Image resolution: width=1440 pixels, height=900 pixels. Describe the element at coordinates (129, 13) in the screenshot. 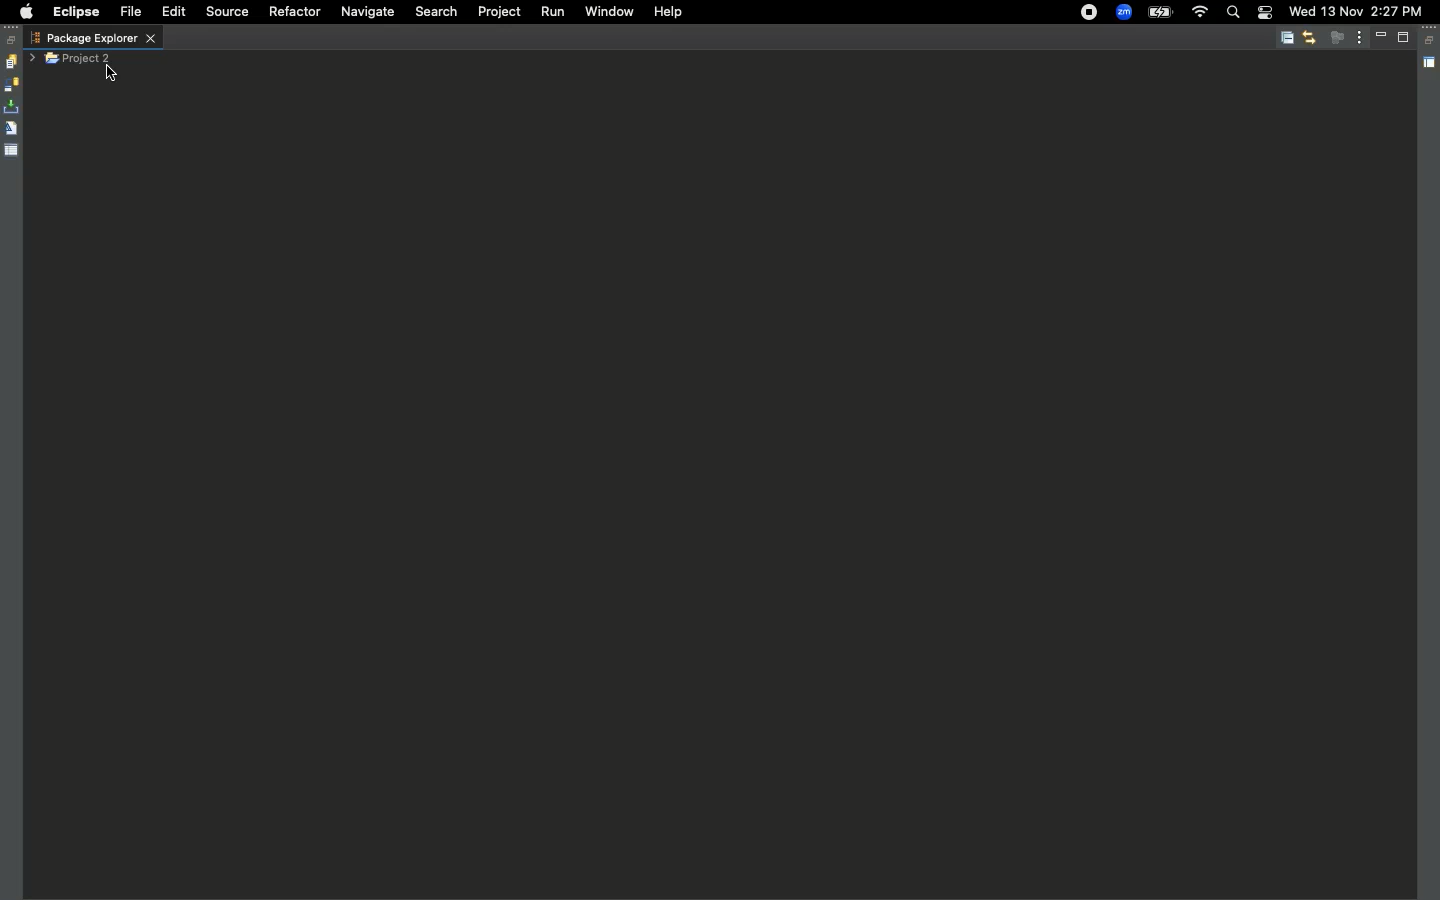

I see `File` at that location.